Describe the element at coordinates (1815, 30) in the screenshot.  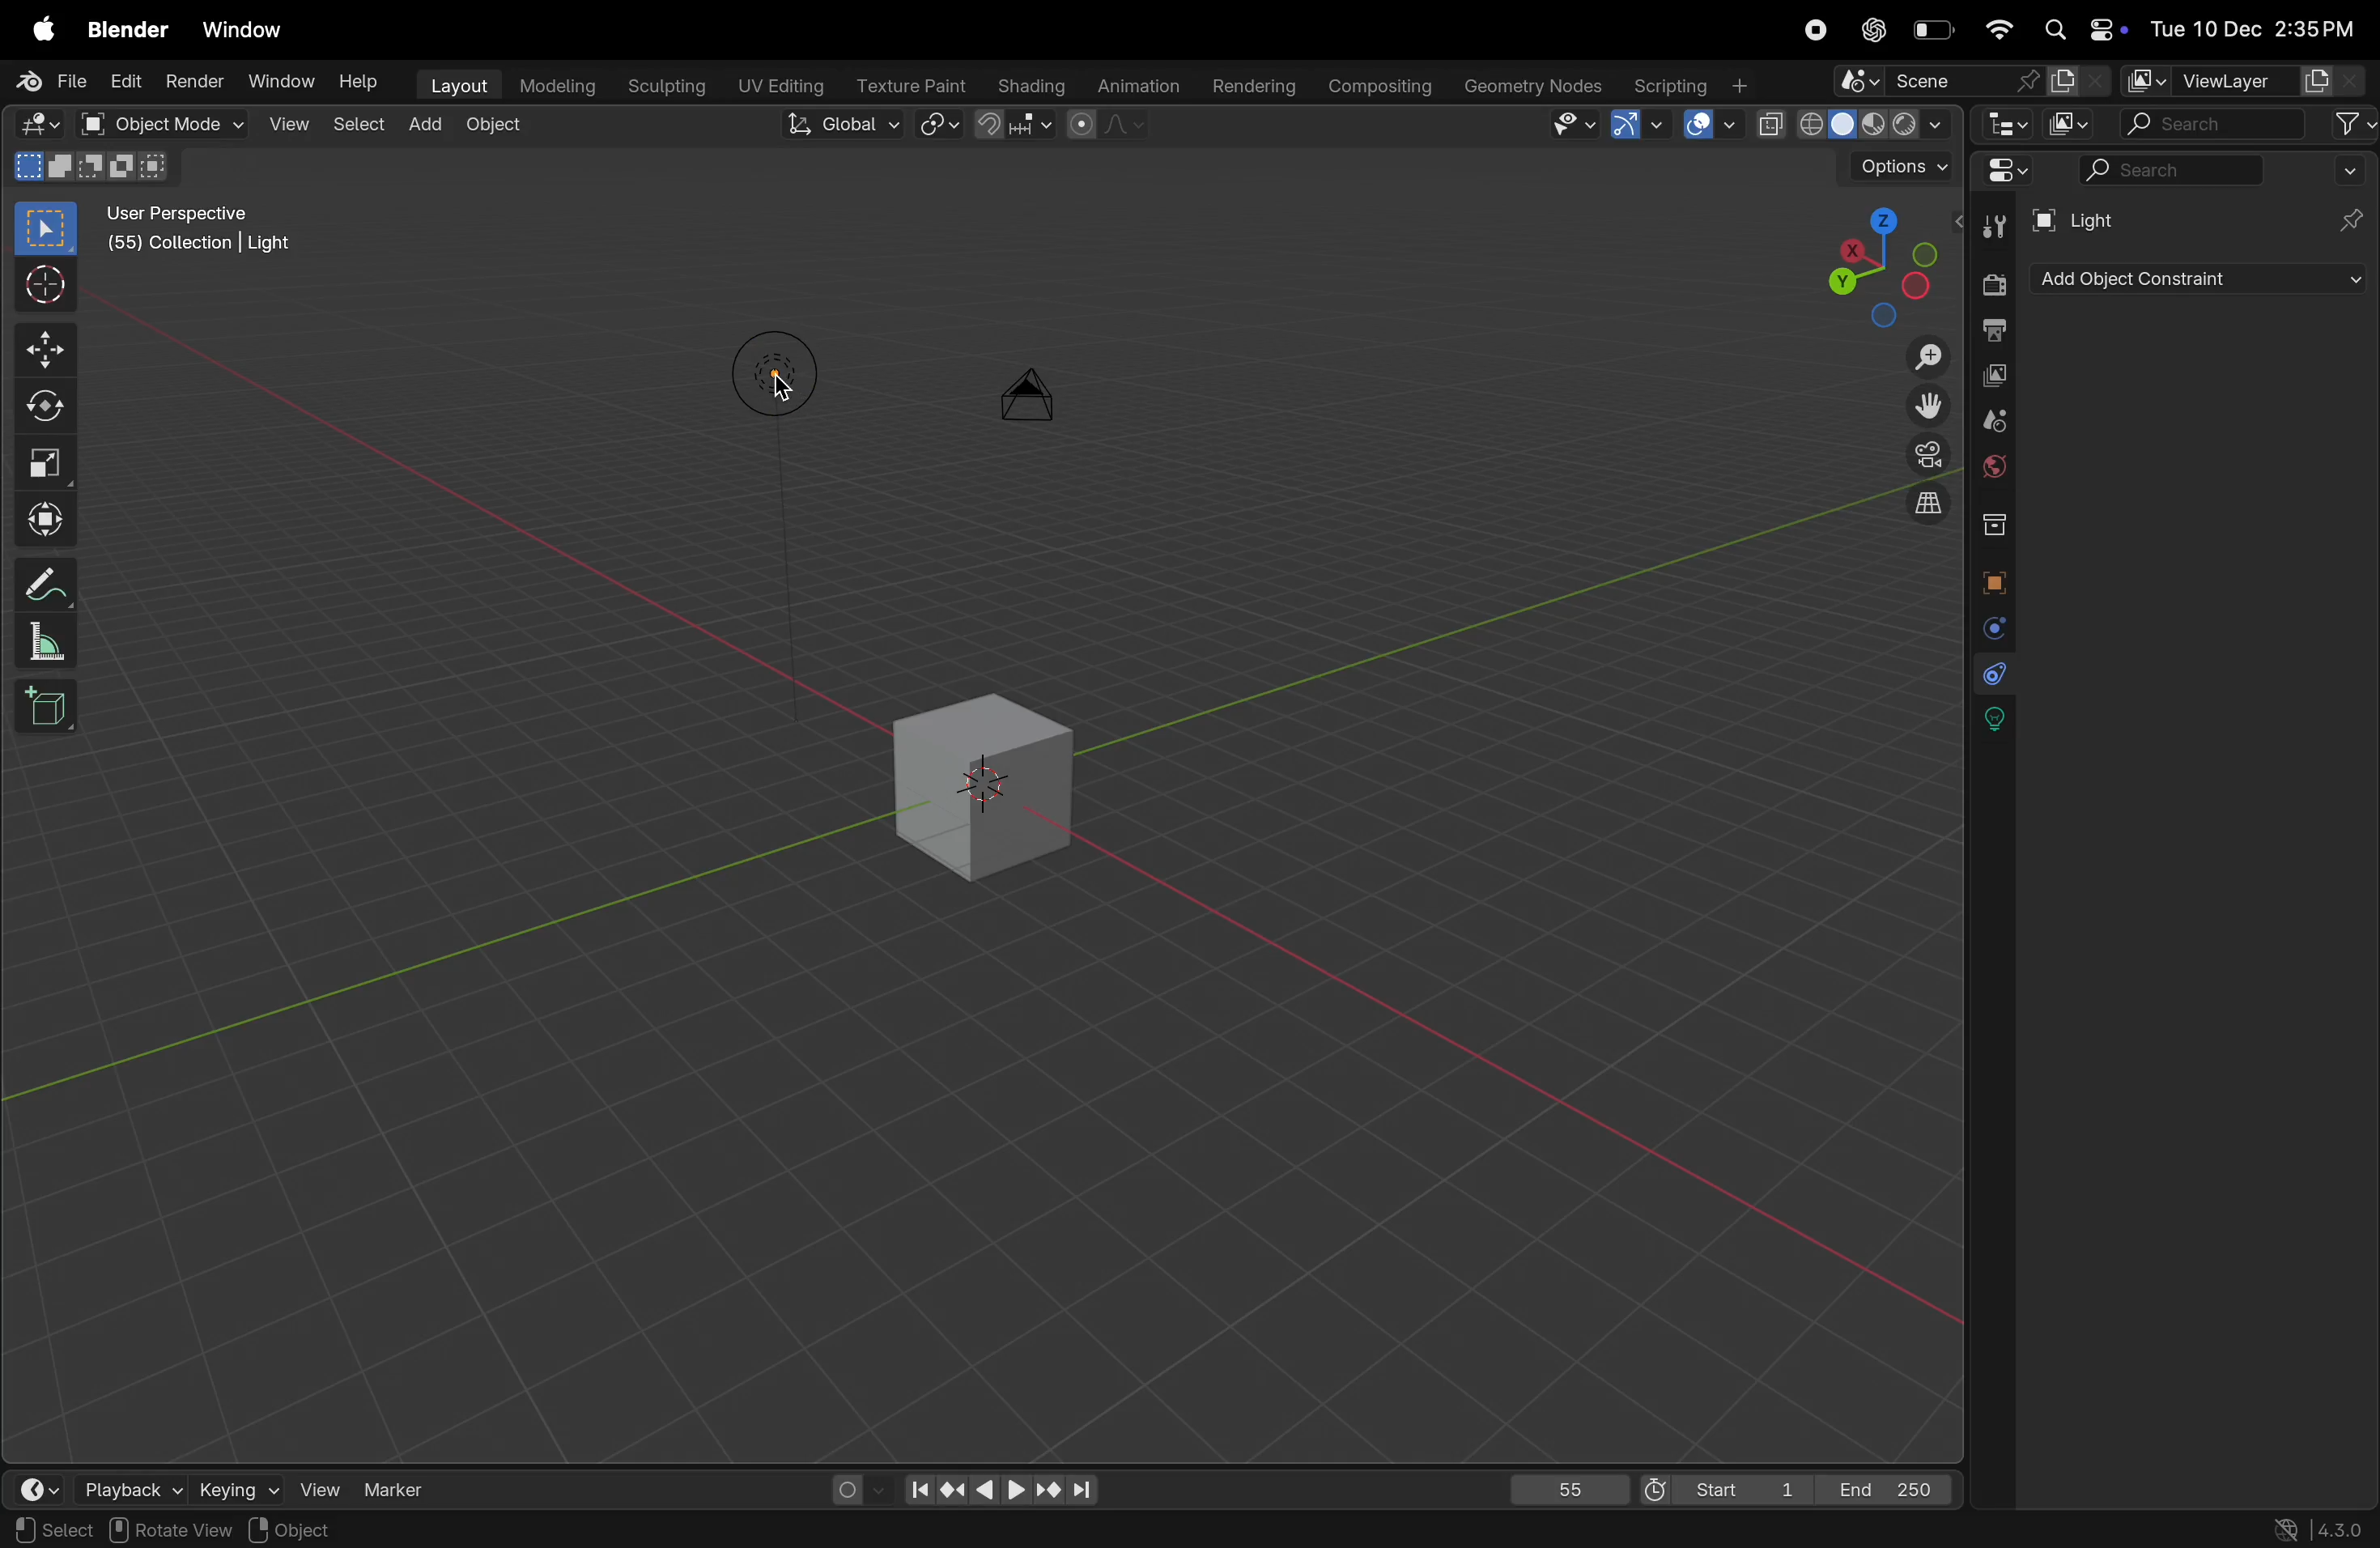
I see `record` at that location.